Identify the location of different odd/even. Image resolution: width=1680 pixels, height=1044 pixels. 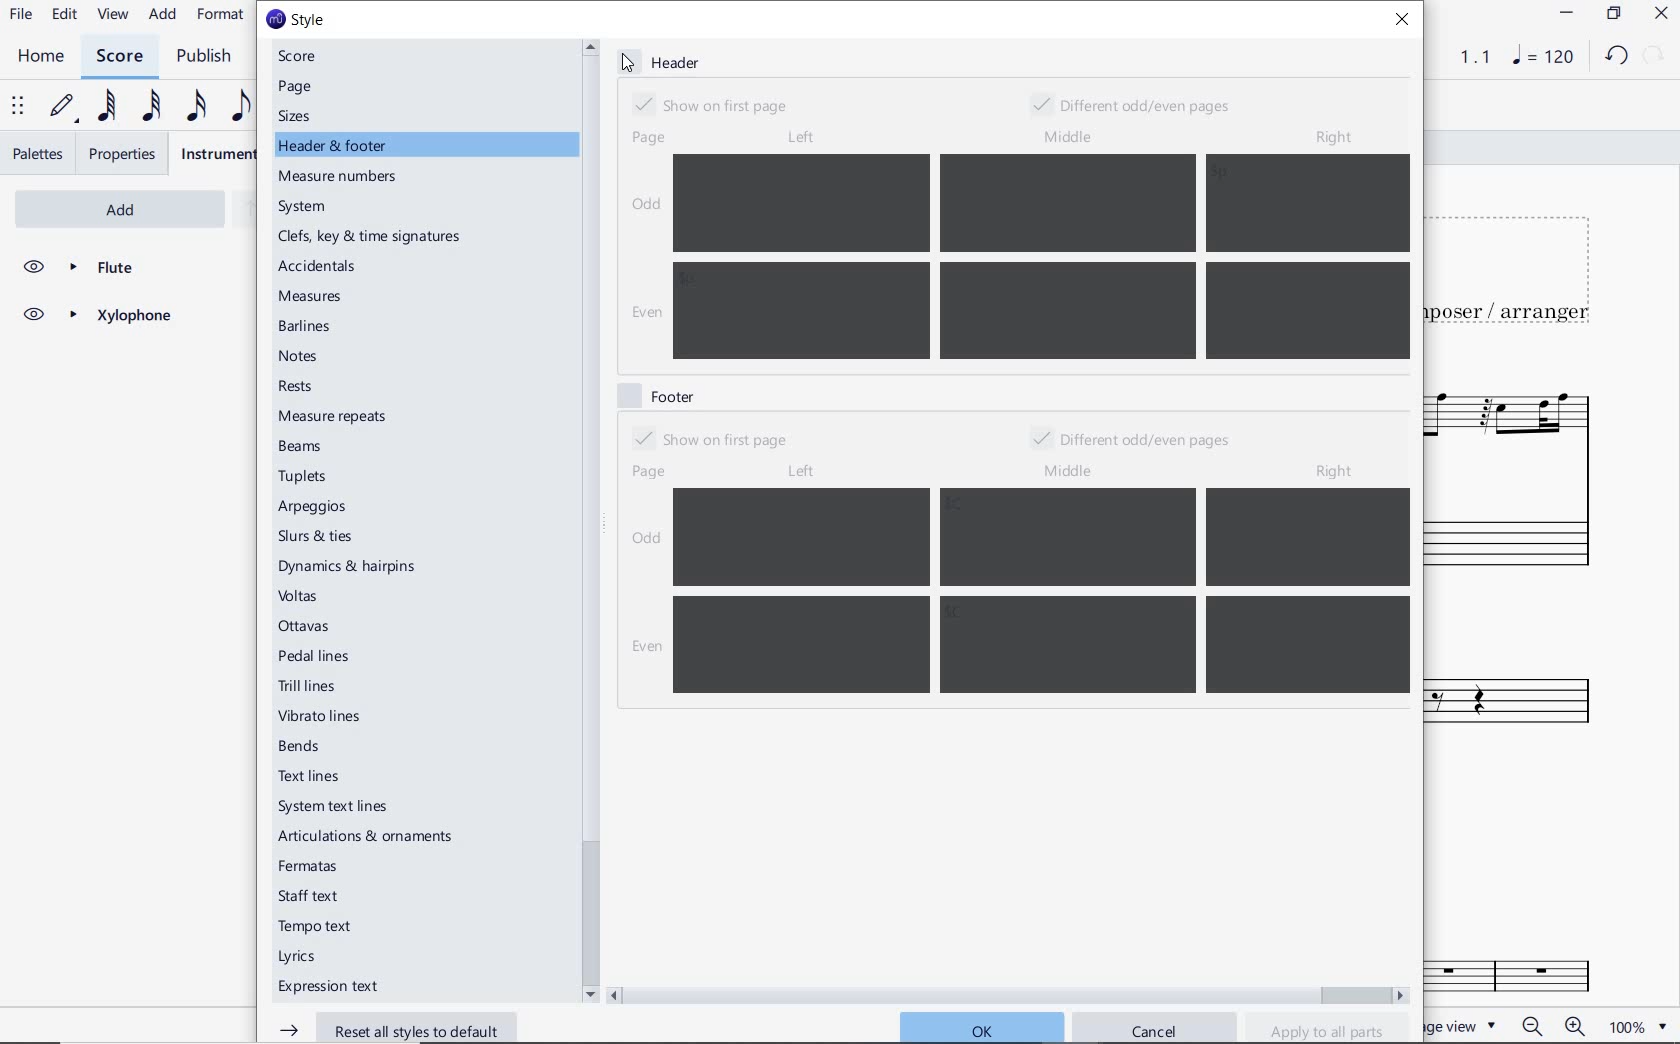
(1133, 441).